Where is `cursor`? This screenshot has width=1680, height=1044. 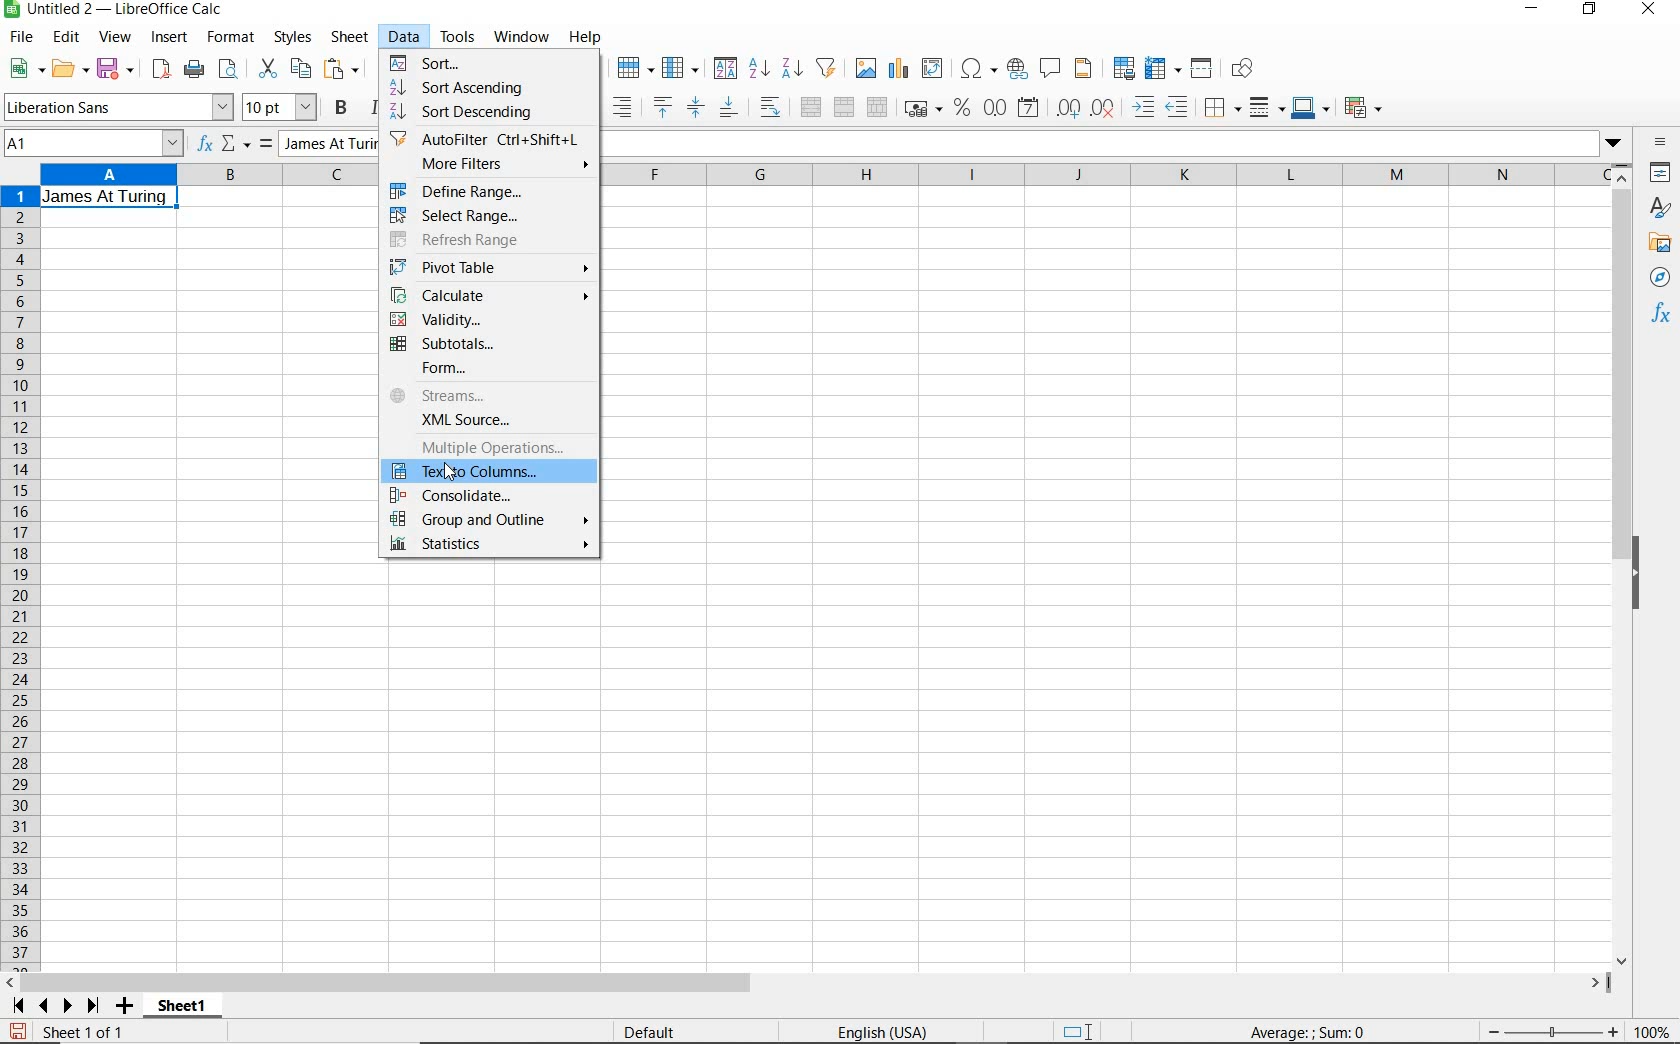 cursor is located at coordinates (456, 474).